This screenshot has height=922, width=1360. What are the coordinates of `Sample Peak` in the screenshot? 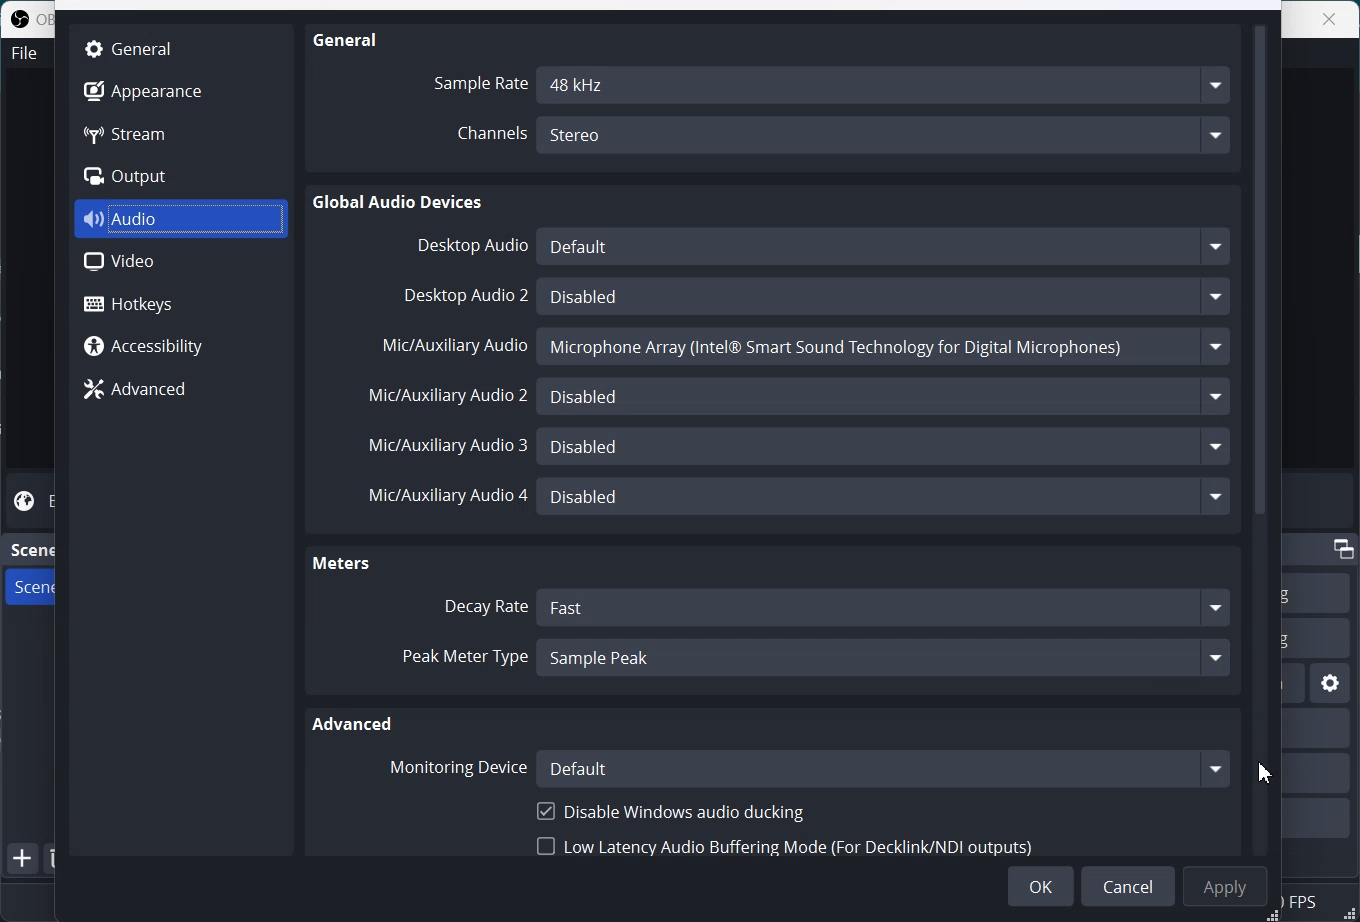 It's located at (885, 660).